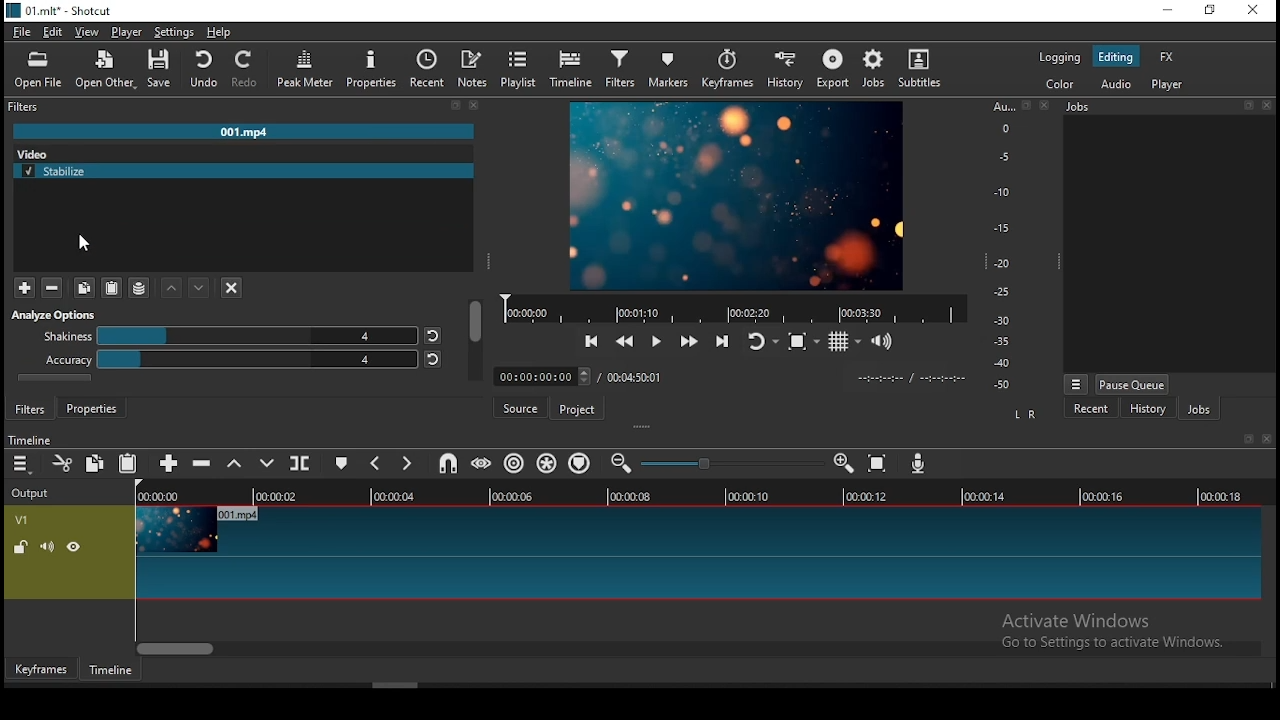 The height and width of the screenshot is (720, 1280). I want to click on play quickly backwards, so click(623, 346).